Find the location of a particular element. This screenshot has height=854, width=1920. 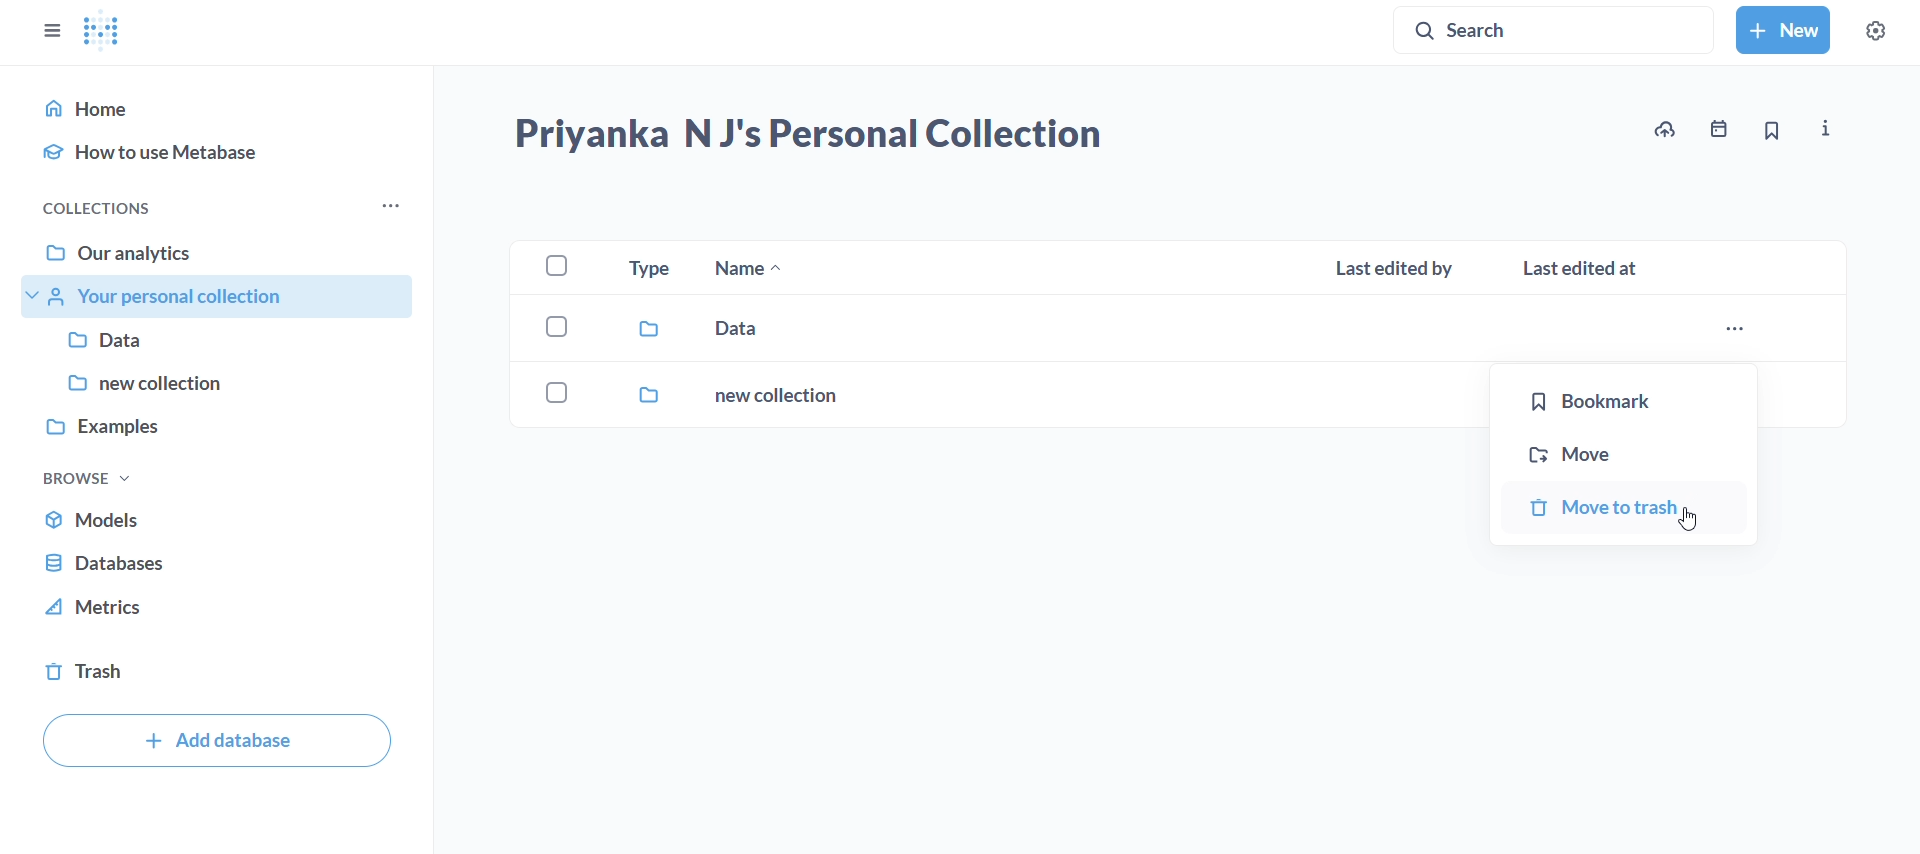

models is located at coordinates (229, 522).